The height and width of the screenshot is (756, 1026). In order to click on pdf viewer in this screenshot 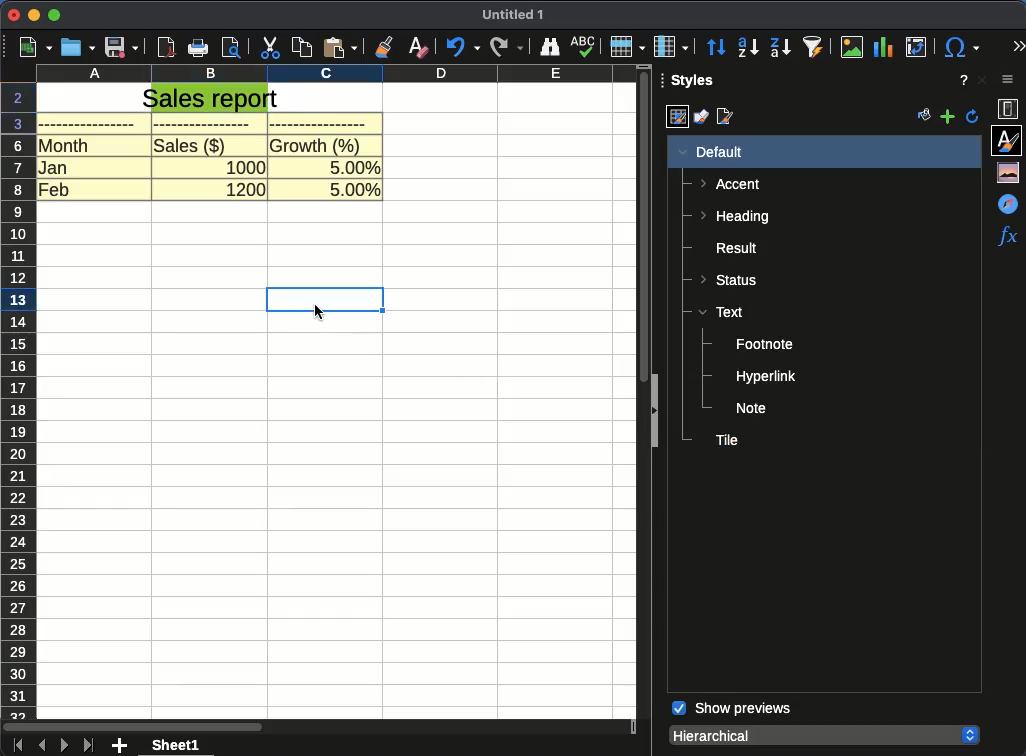, I will do `click(166, 48)`.